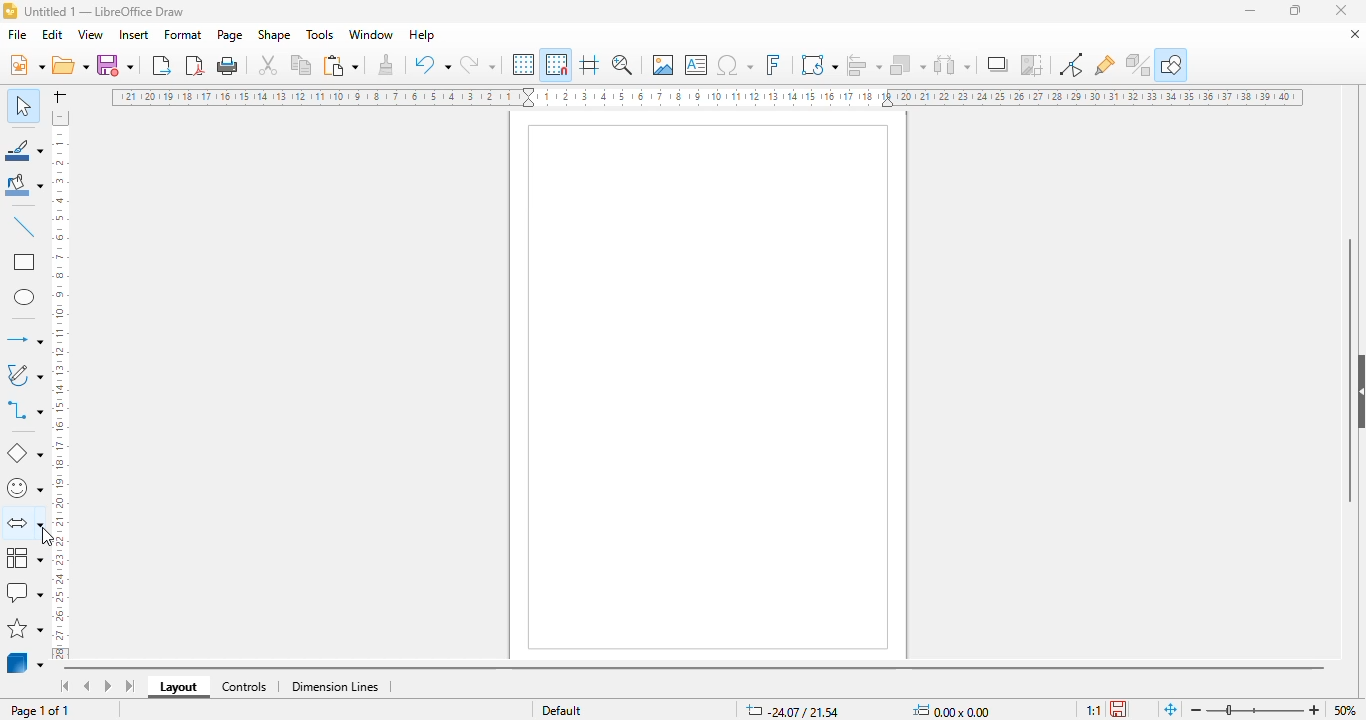 The width and height of the screenshot is (1366, 720). I want to click on edit, so click(52, 35).